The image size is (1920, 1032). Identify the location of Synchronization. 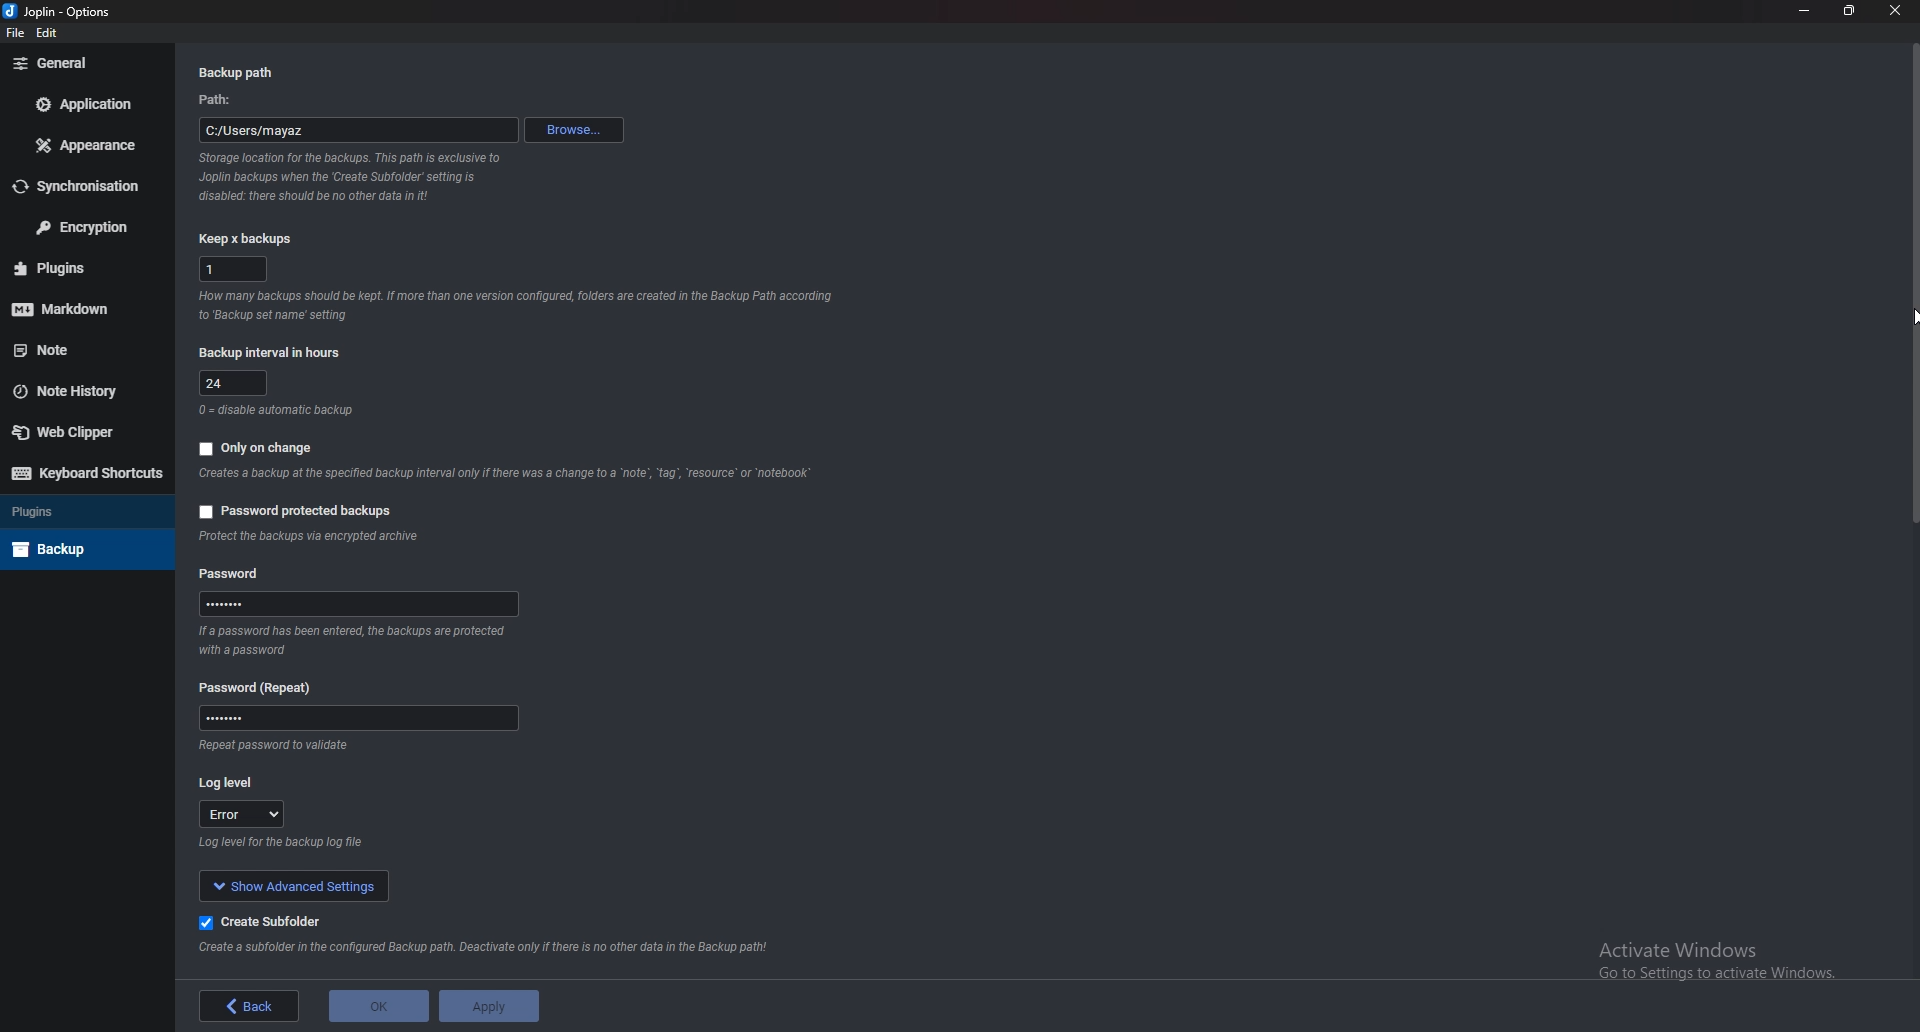
(86, 186).